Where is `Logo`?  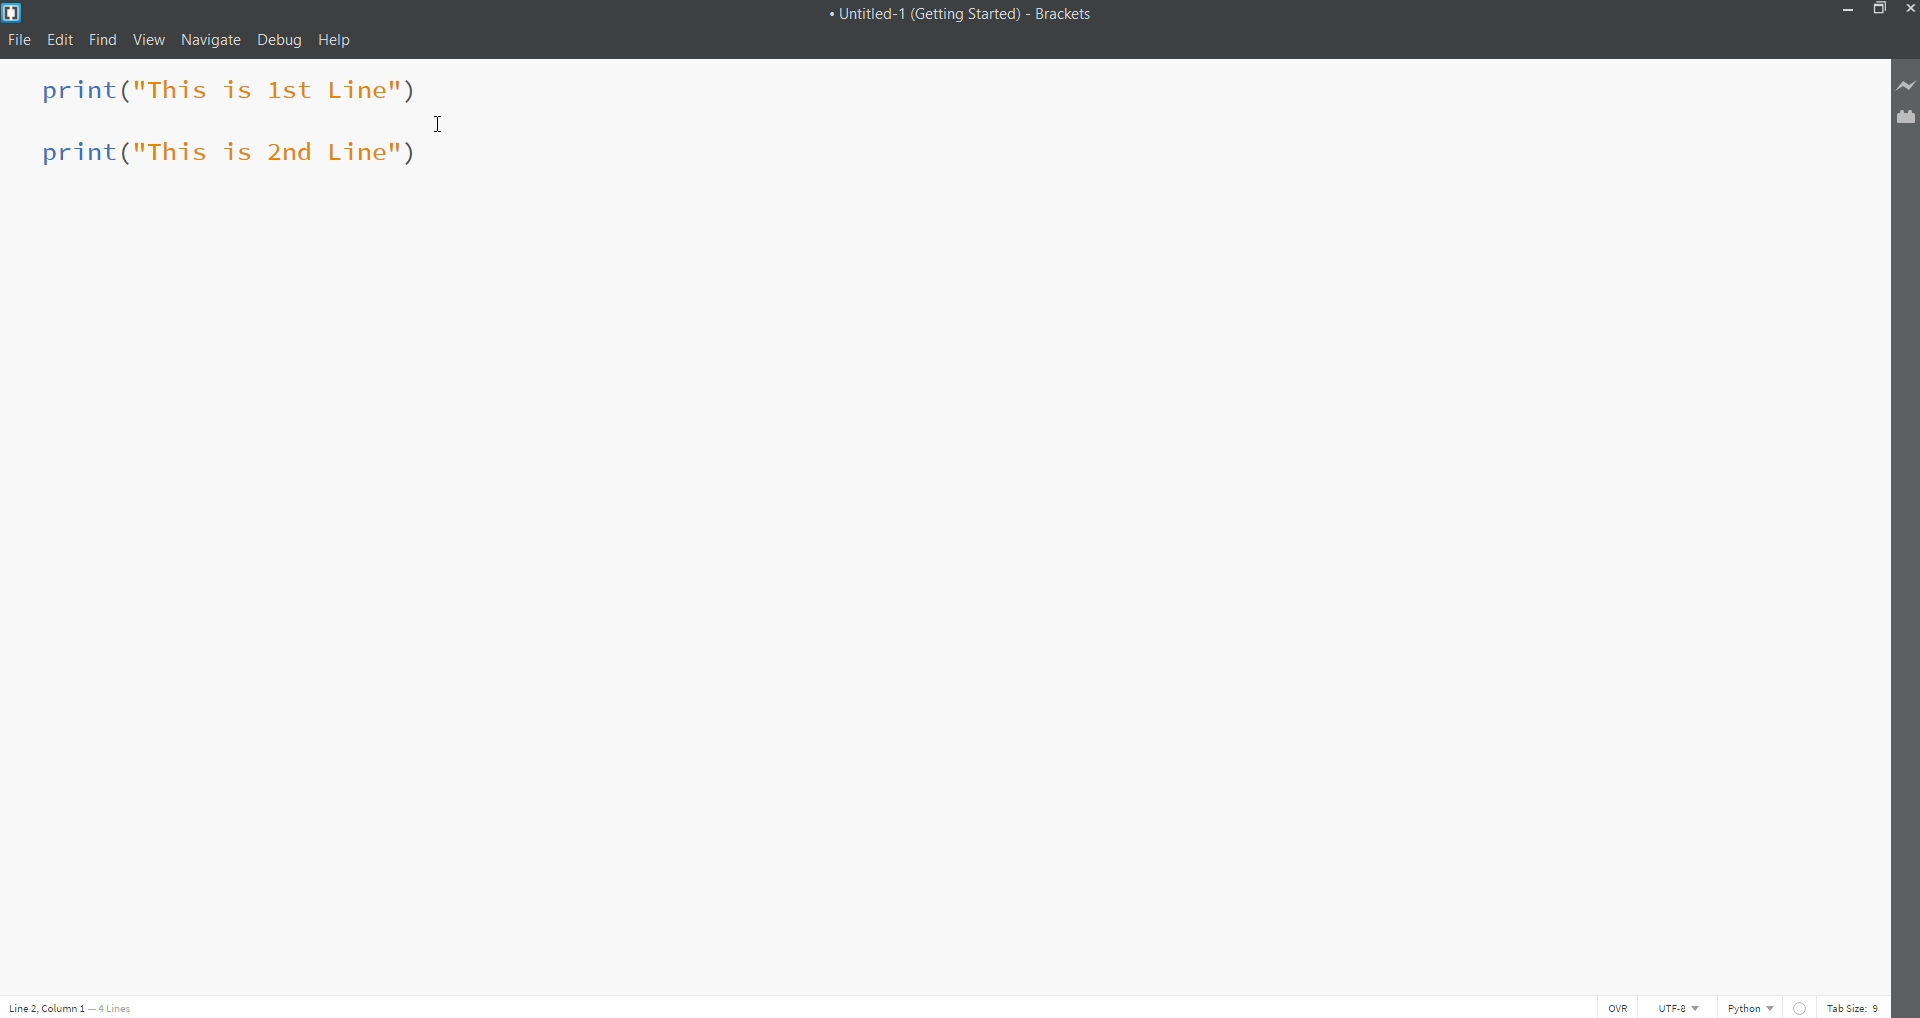 Logo is located at coordinates (15, 12).